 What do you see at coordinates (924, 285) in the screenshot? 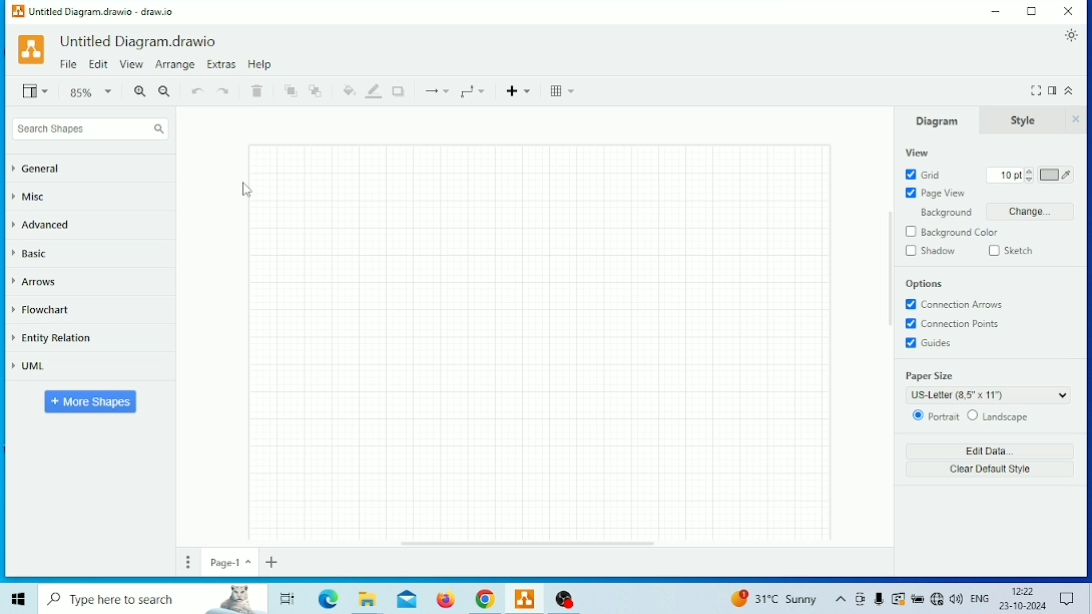
I see `Options` at bounding box center [924, 285].